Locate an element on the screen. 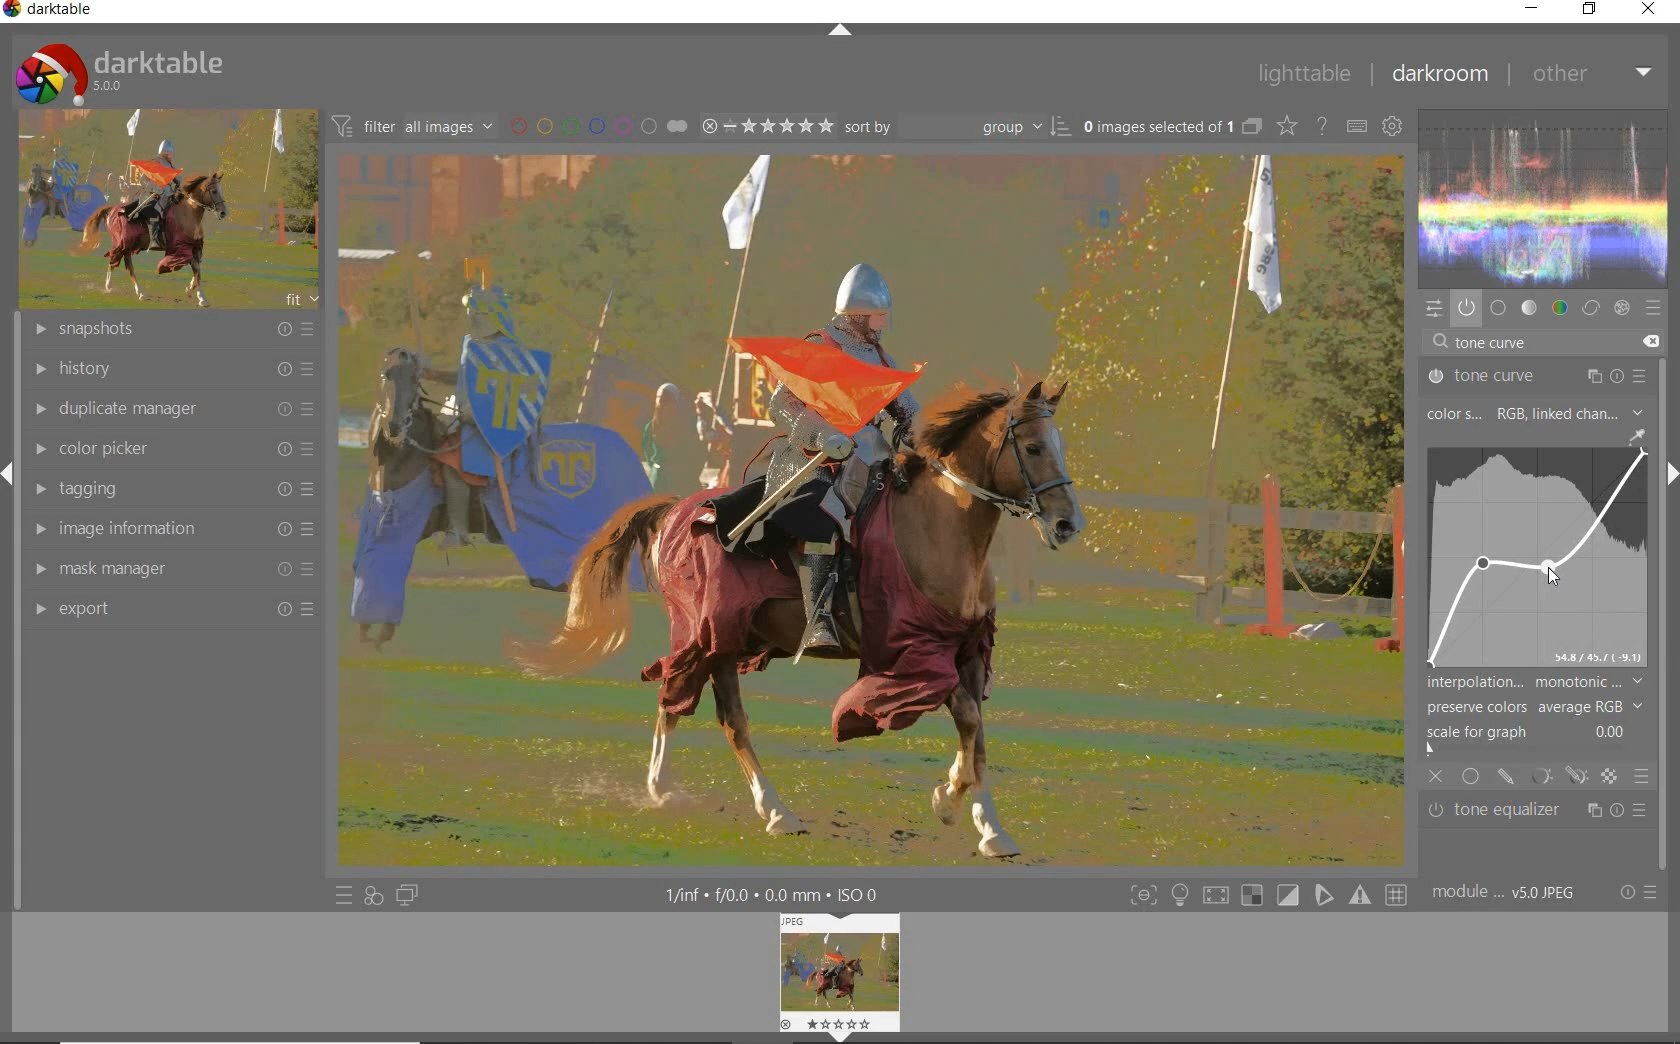  snapshots is located at coordinates (176, 330).